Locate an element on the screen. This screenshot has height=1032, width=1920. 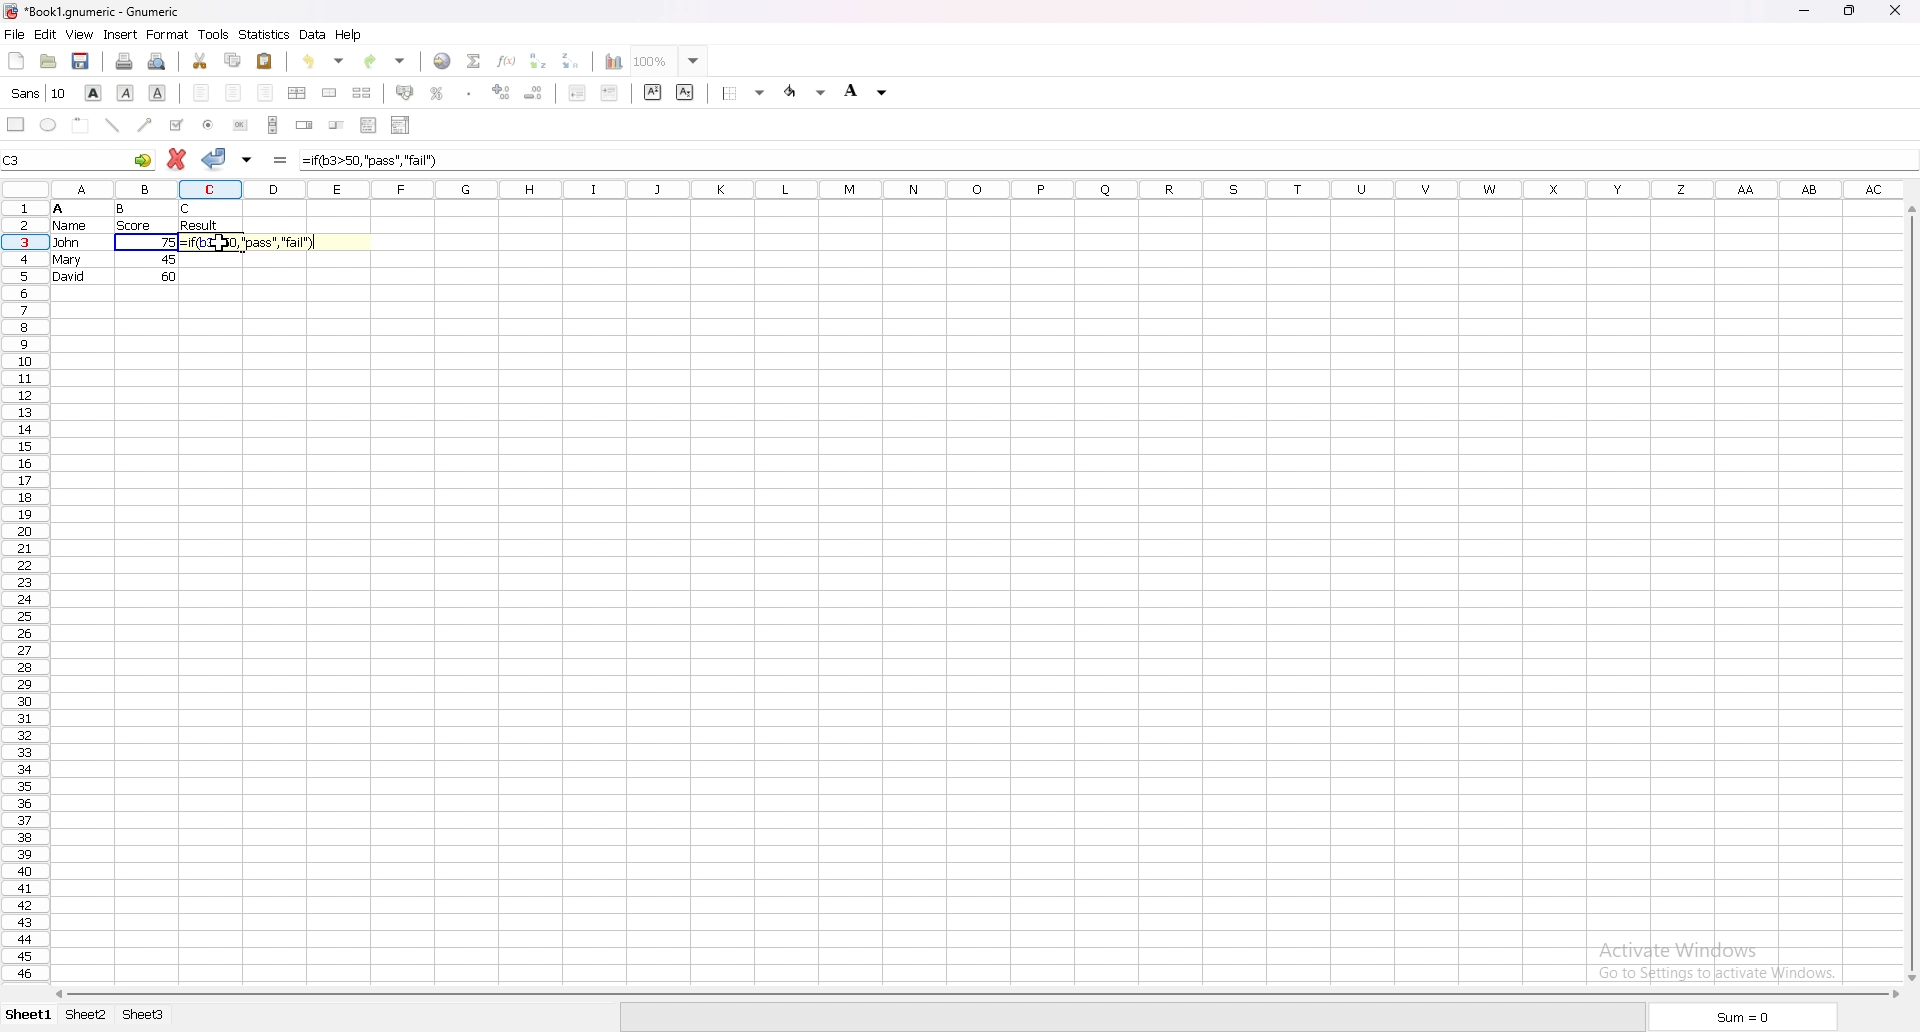
merged cell is located at coordinates (329, 94).